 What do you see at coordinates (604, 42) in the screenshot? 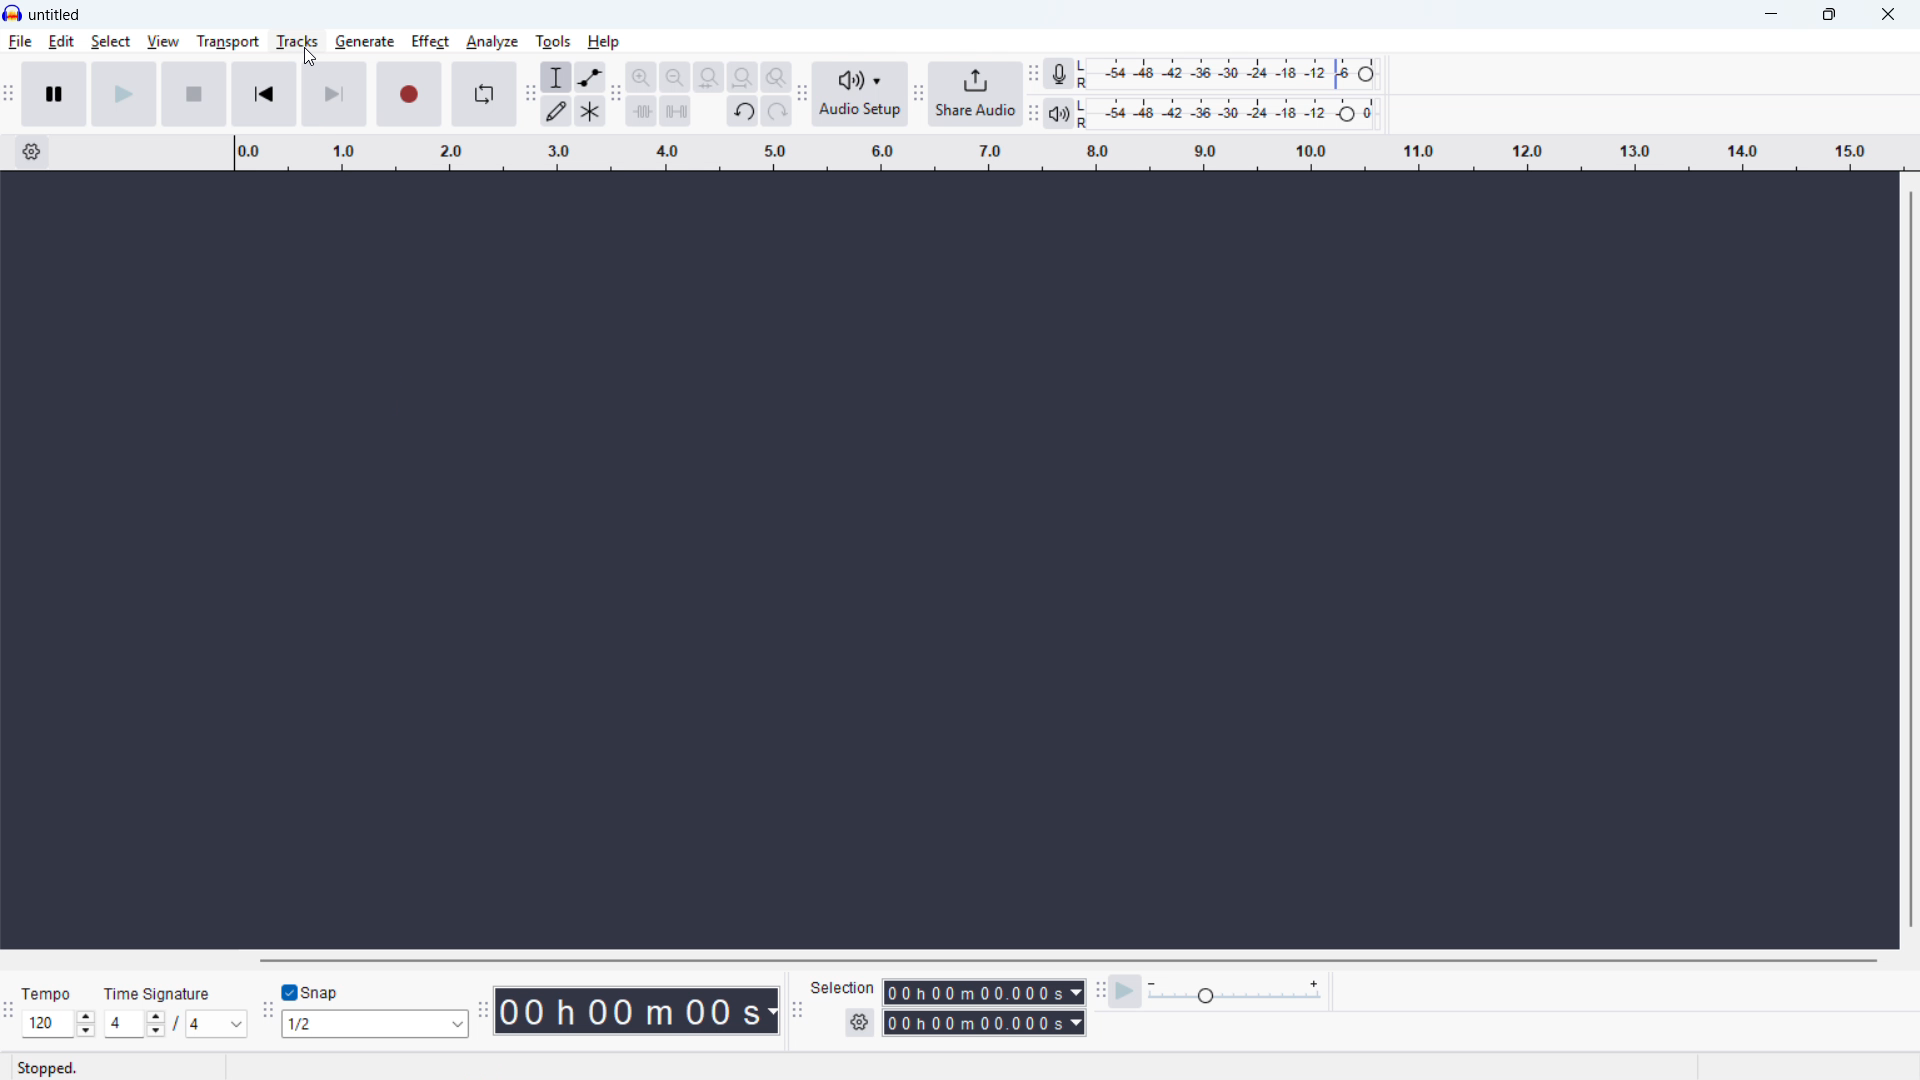
I see `help ` at bounding box center [604, 42].